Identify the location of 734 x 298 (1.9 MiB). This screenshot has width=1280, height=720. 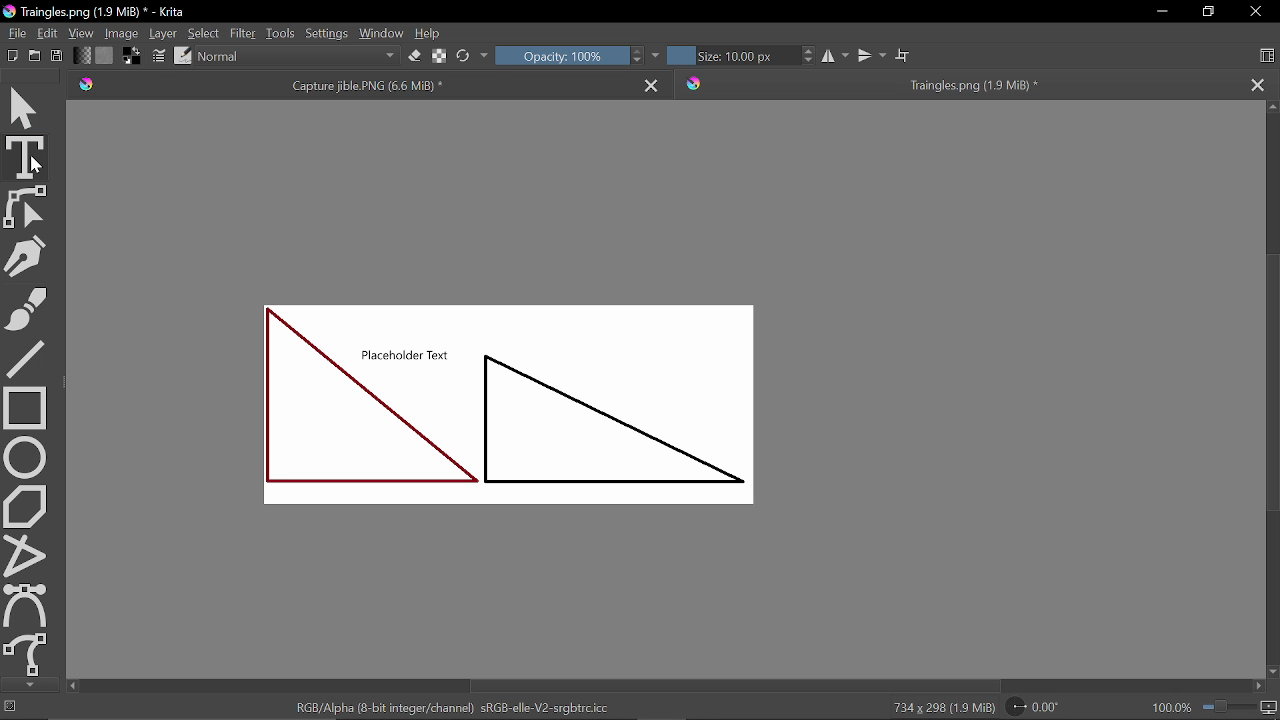
(940, 708).